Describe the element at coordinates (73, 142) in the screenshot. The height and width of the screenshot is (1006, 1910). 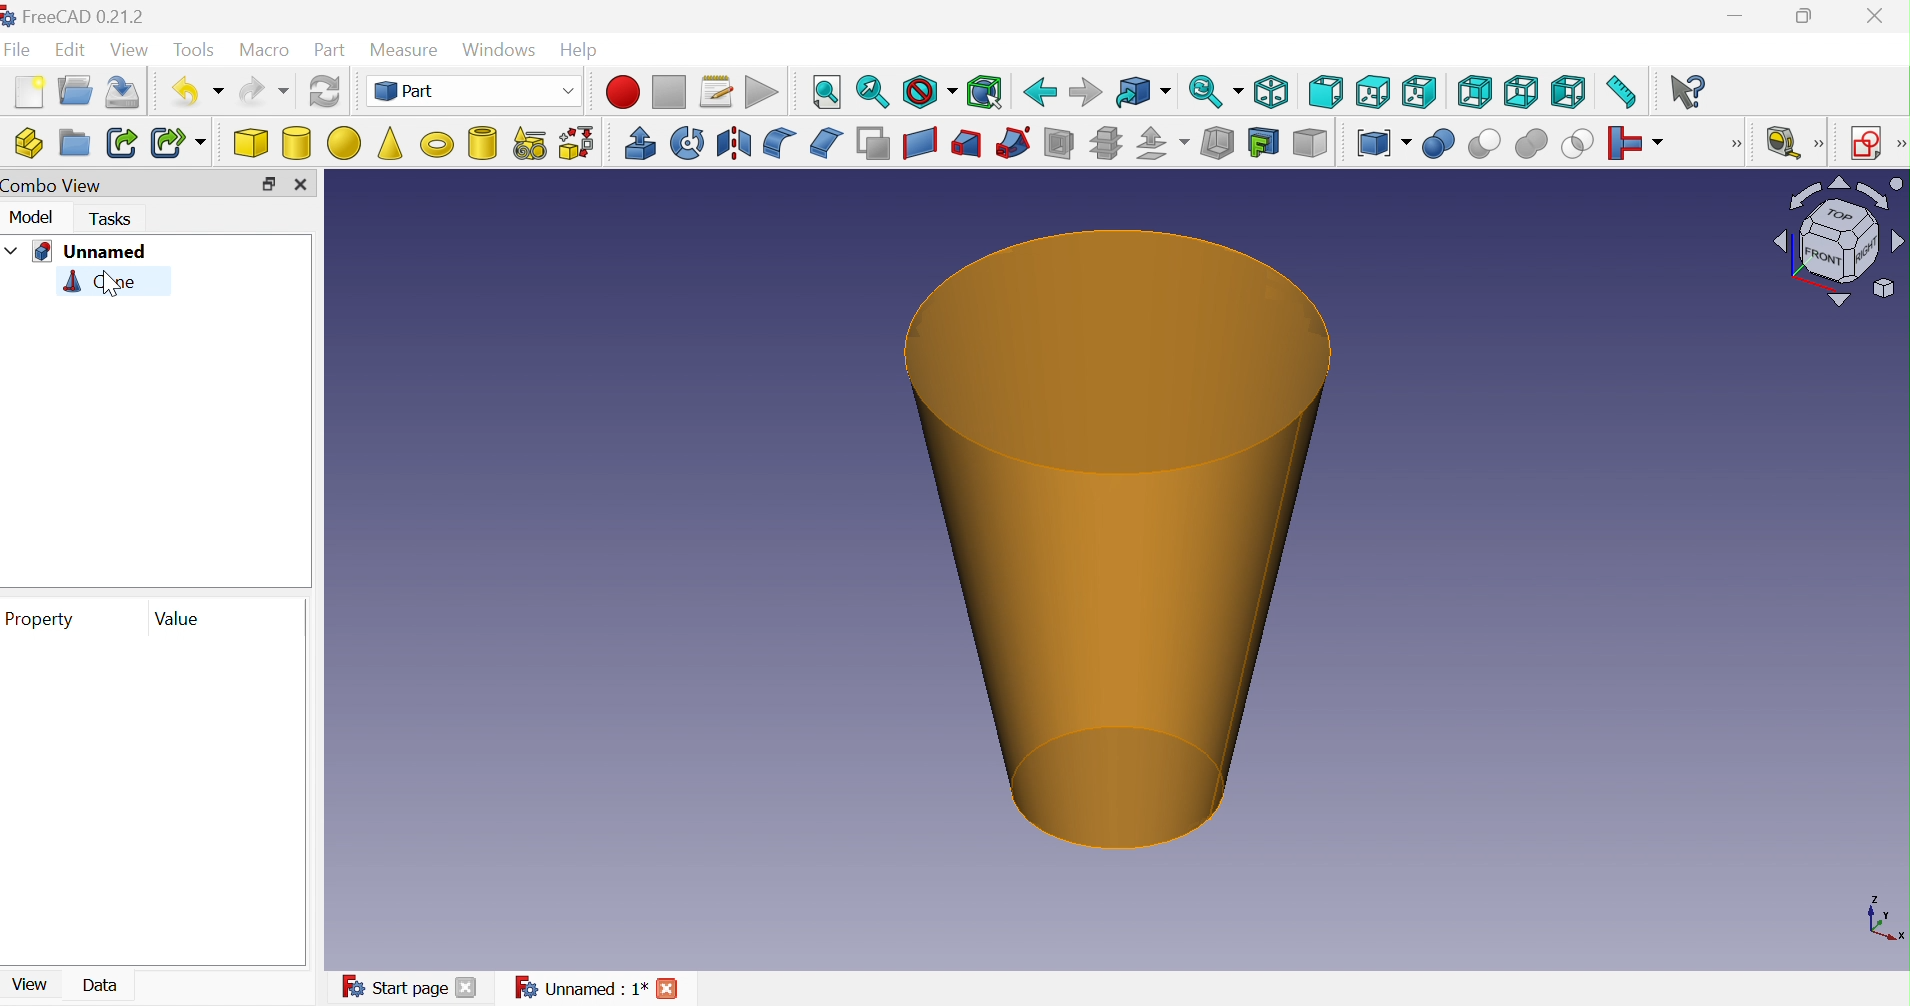
I see `Create group` at that location.